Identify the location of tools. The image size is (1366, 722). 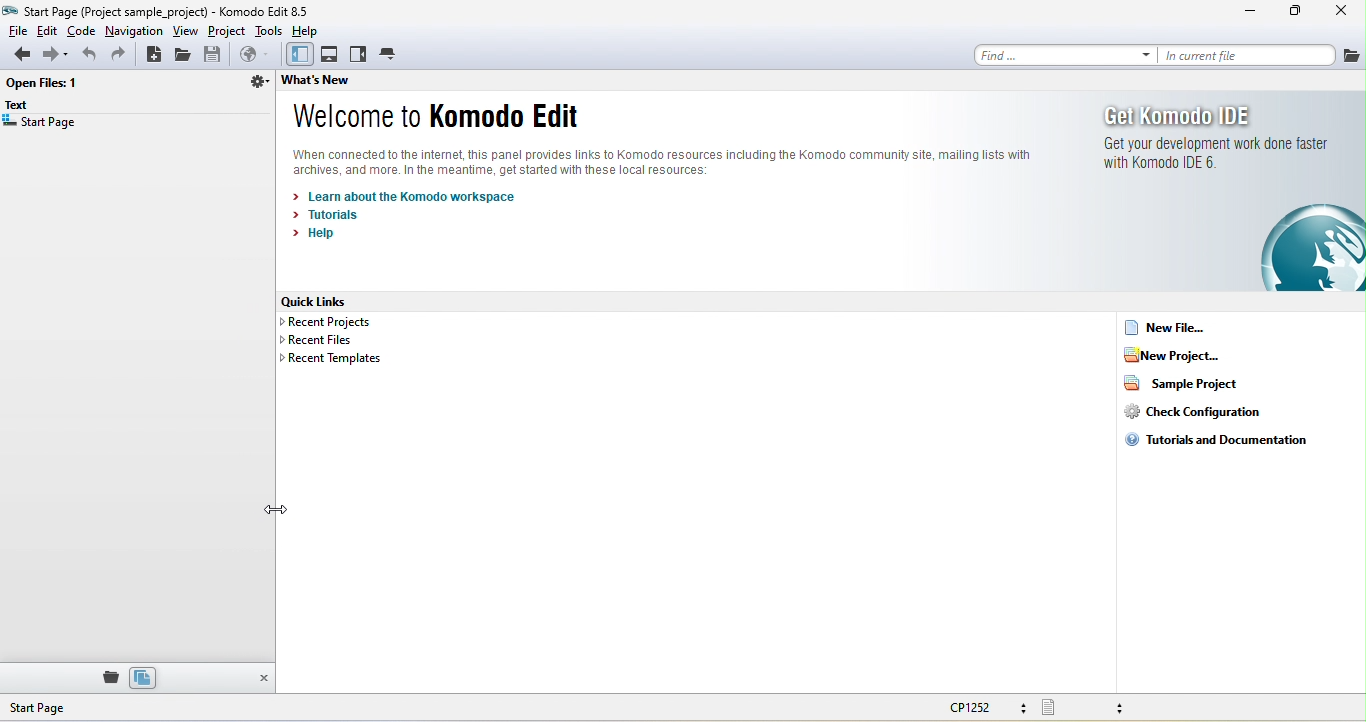
(269, 30).